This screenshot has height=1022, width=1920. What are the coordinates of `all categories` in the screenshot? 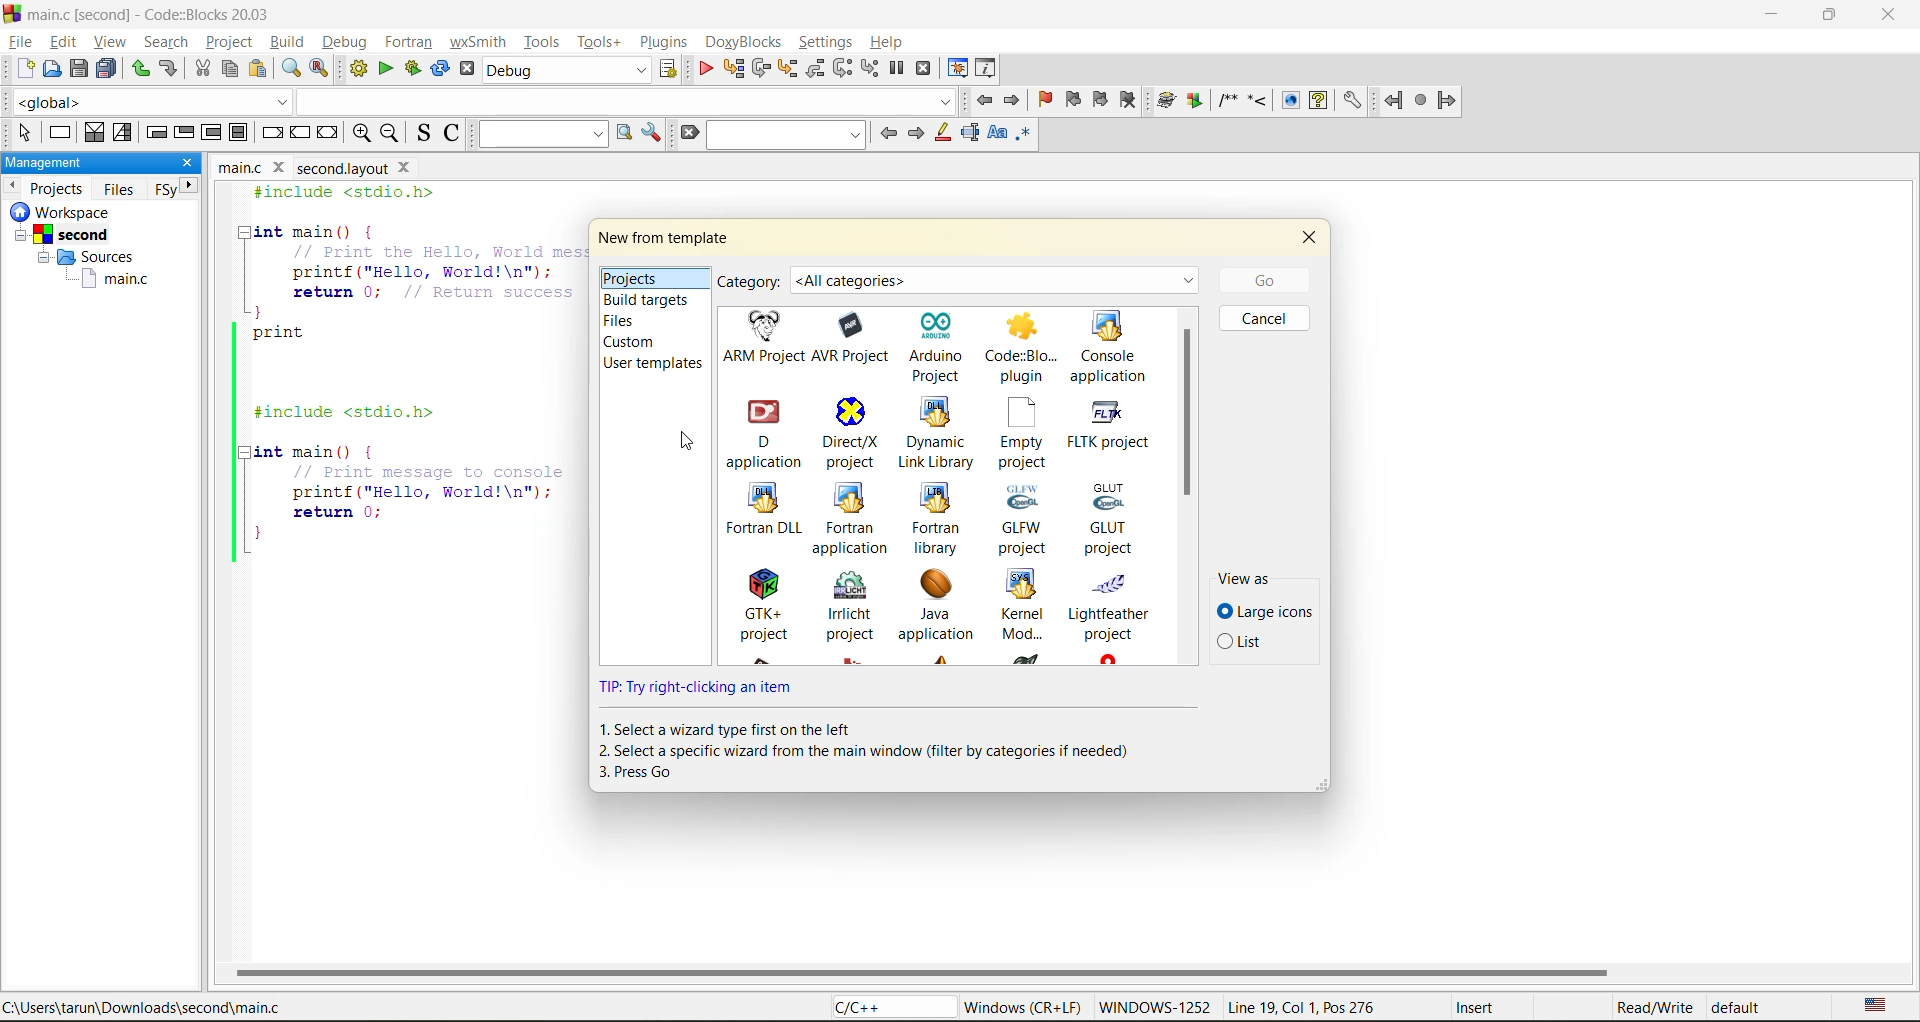 It's located at (999, 275).